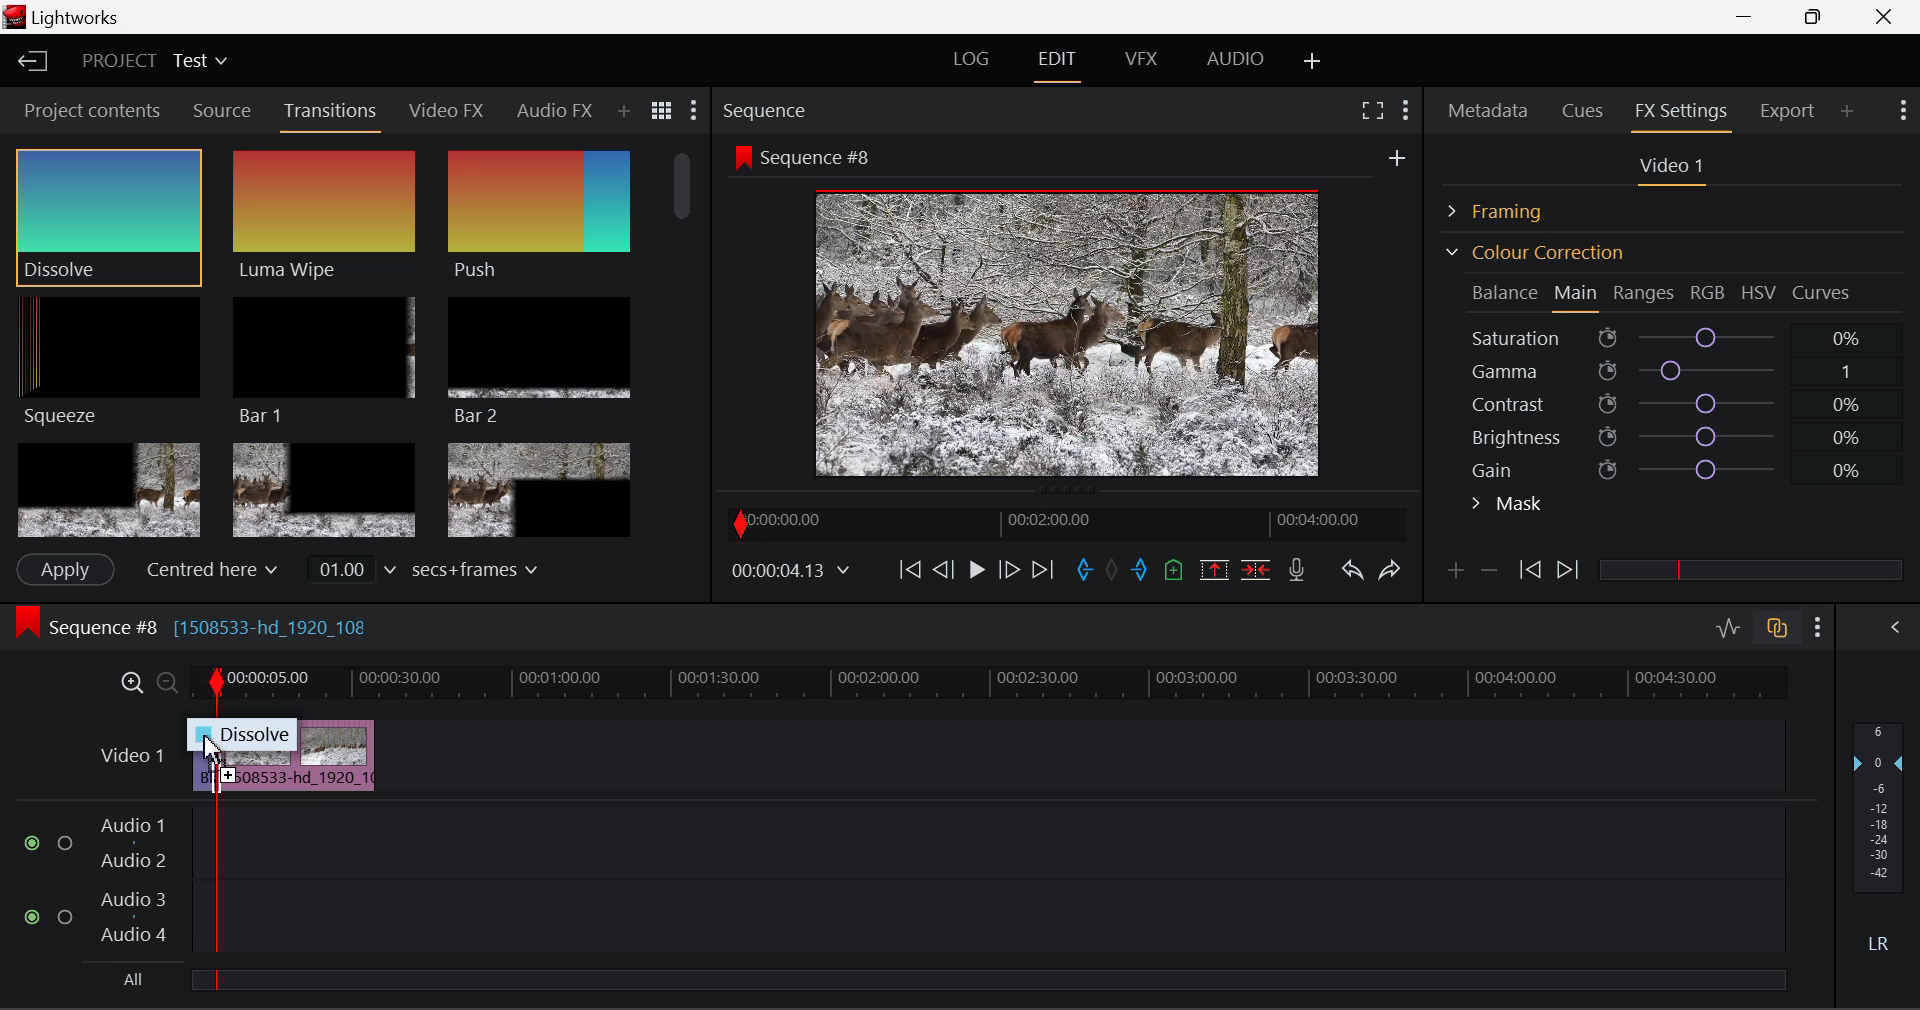  I want to click on Colour Correction, so click(1534, 252).